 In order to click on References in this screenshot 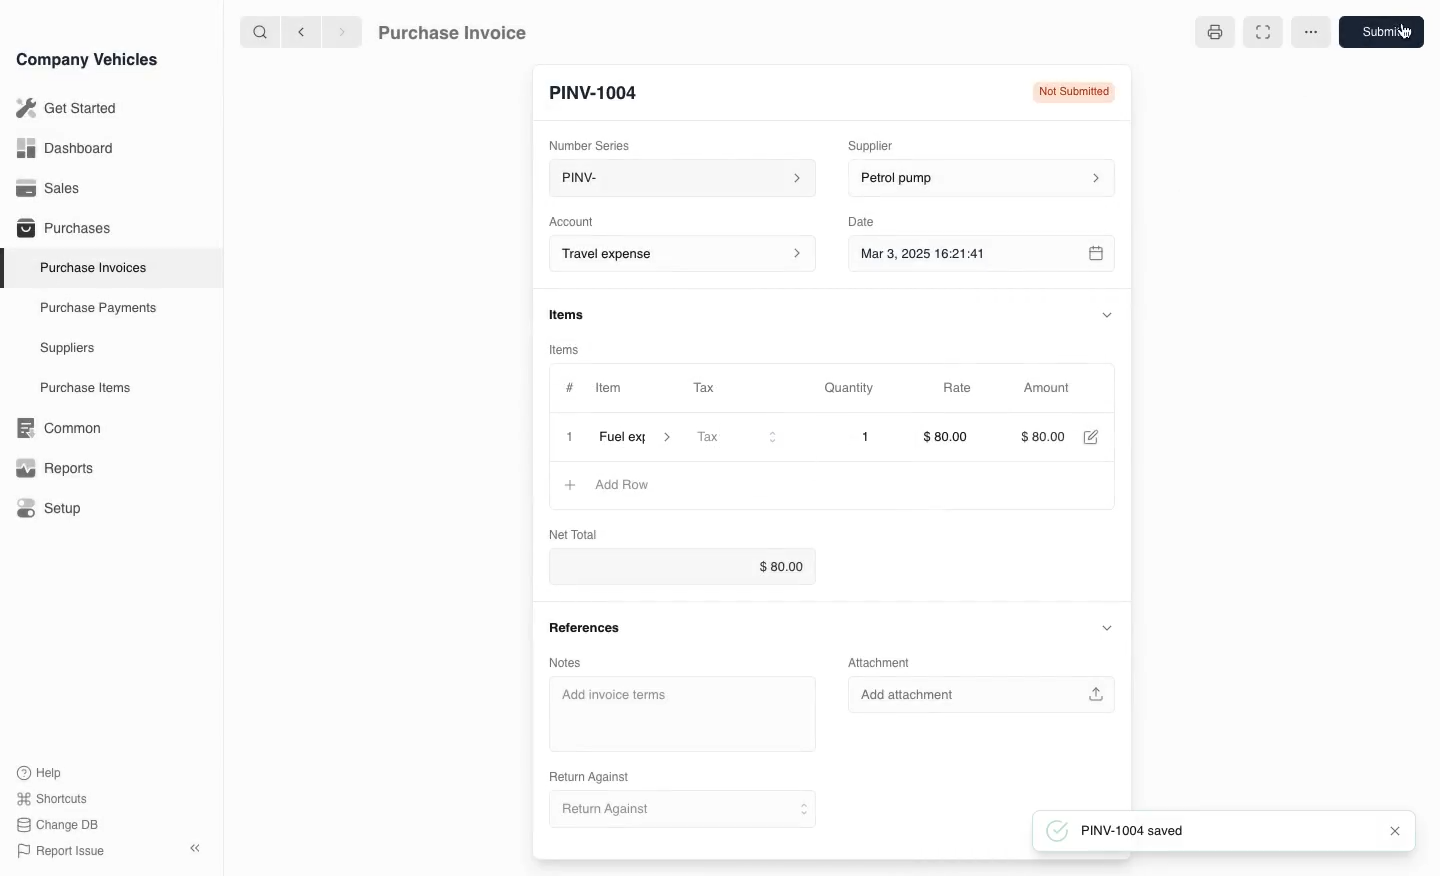, I will do `click(587, 627)`.